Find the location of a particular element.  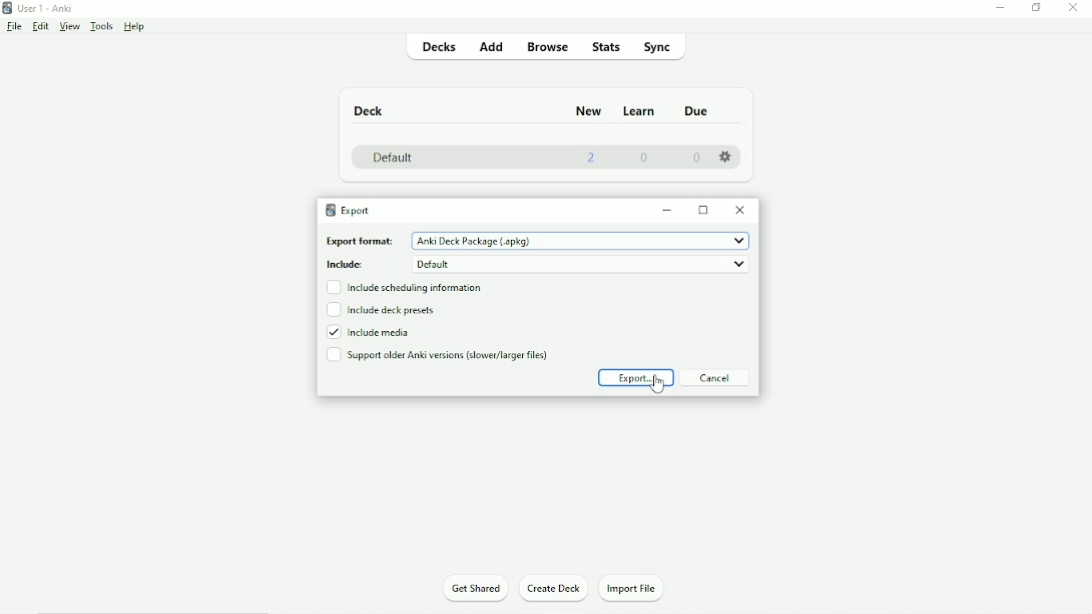

Close is located at coordinates (742, 209).